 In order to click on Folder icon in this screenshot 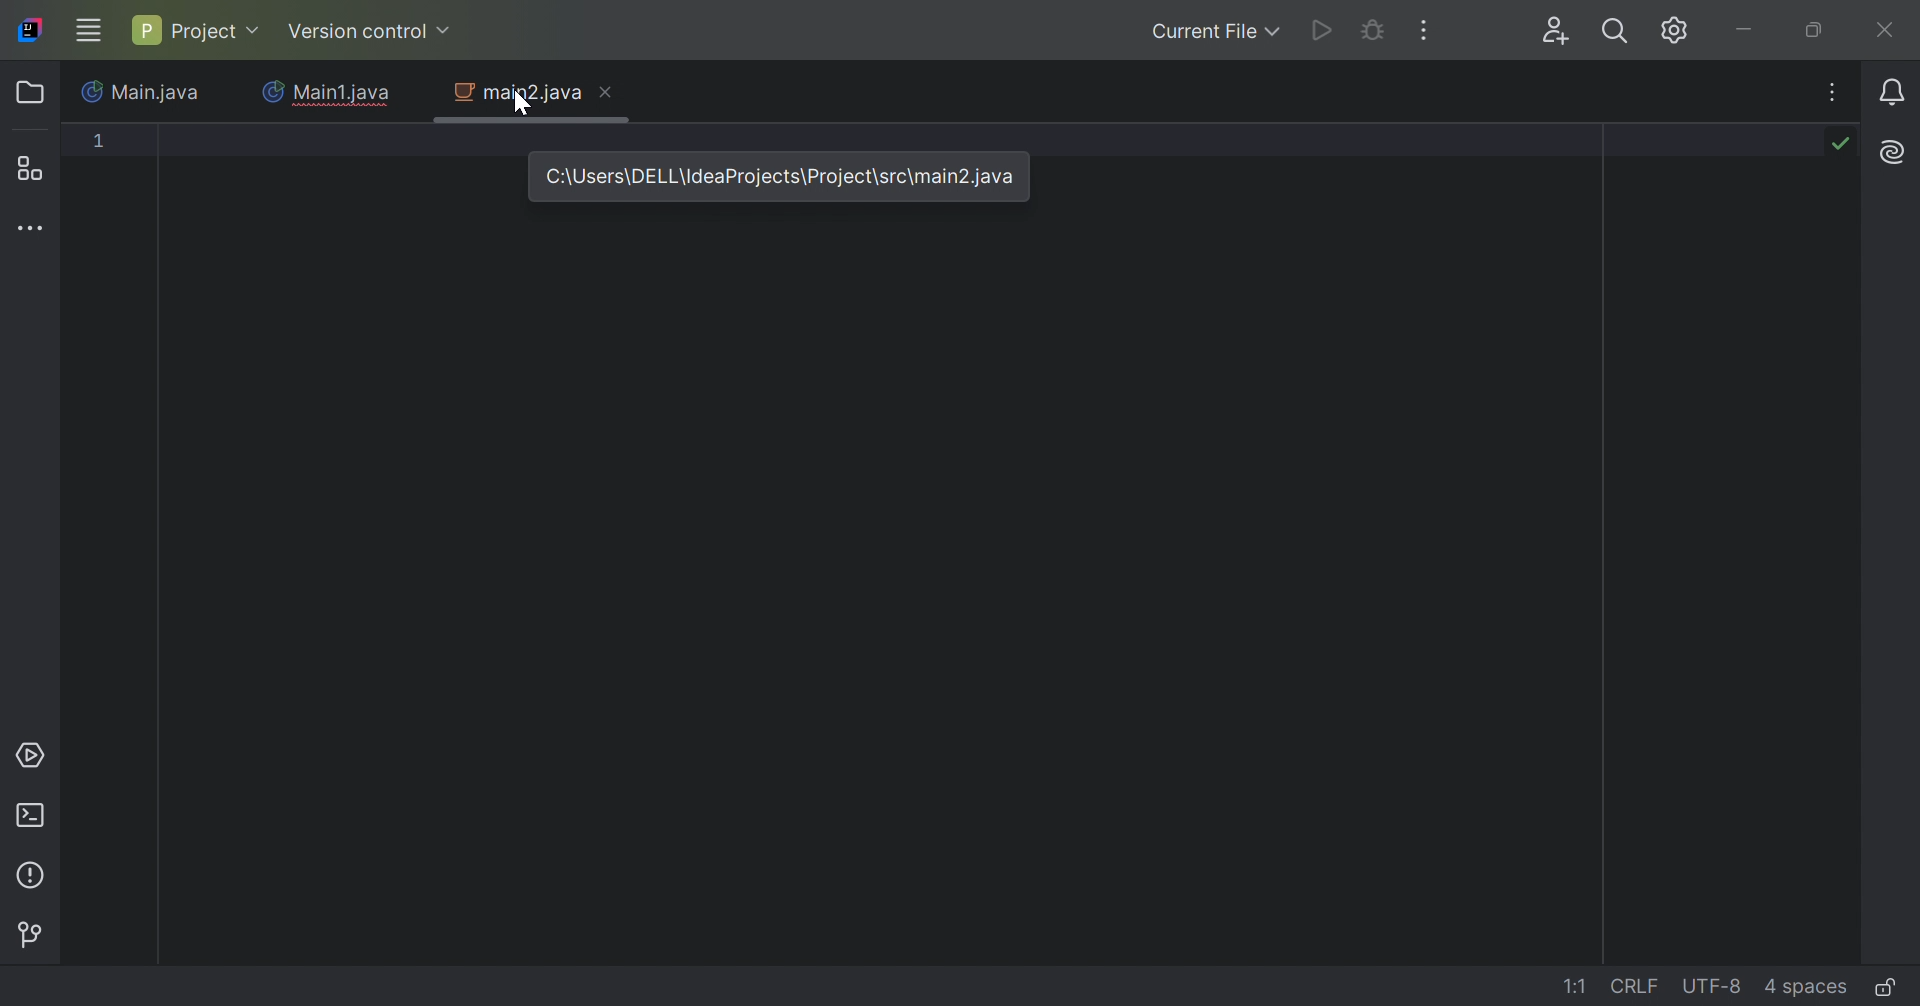, I will do `click(29, 92)`.